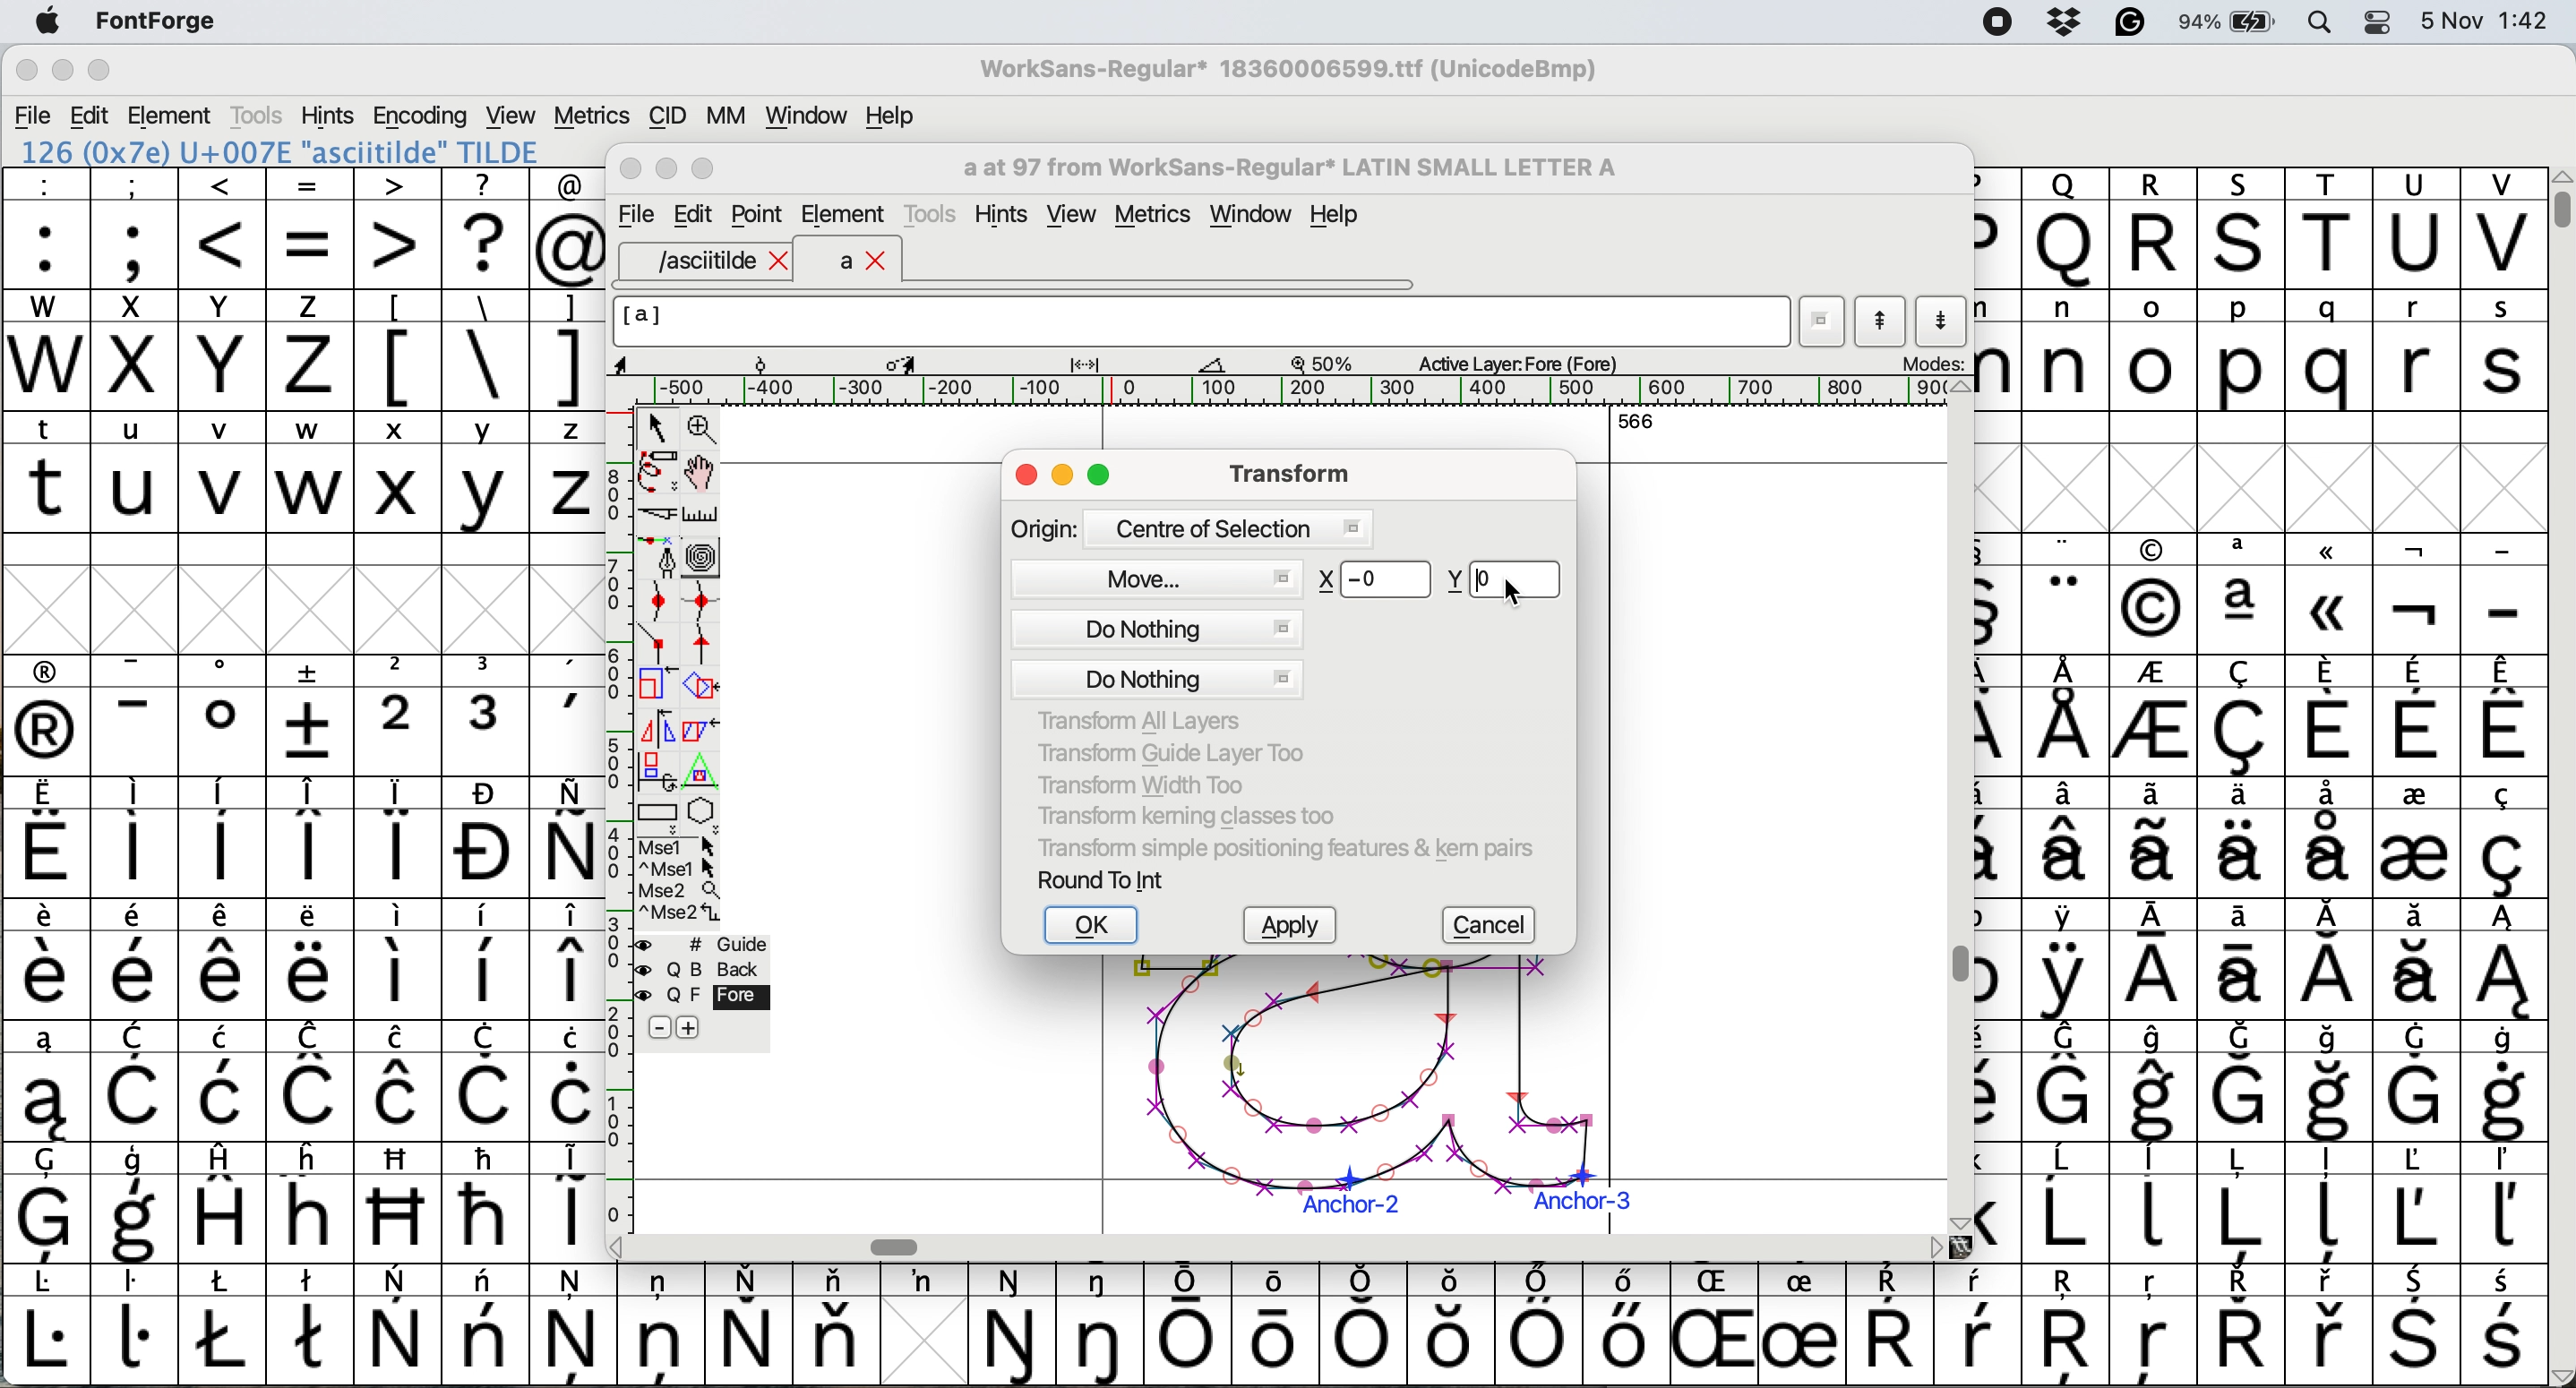 Image resolution: width=2576 pixels, height=1388 pixels. What do you see at coordinates (1823, 325) in the screenshot?
I see `current word list` at bounding box center [1823, 325].